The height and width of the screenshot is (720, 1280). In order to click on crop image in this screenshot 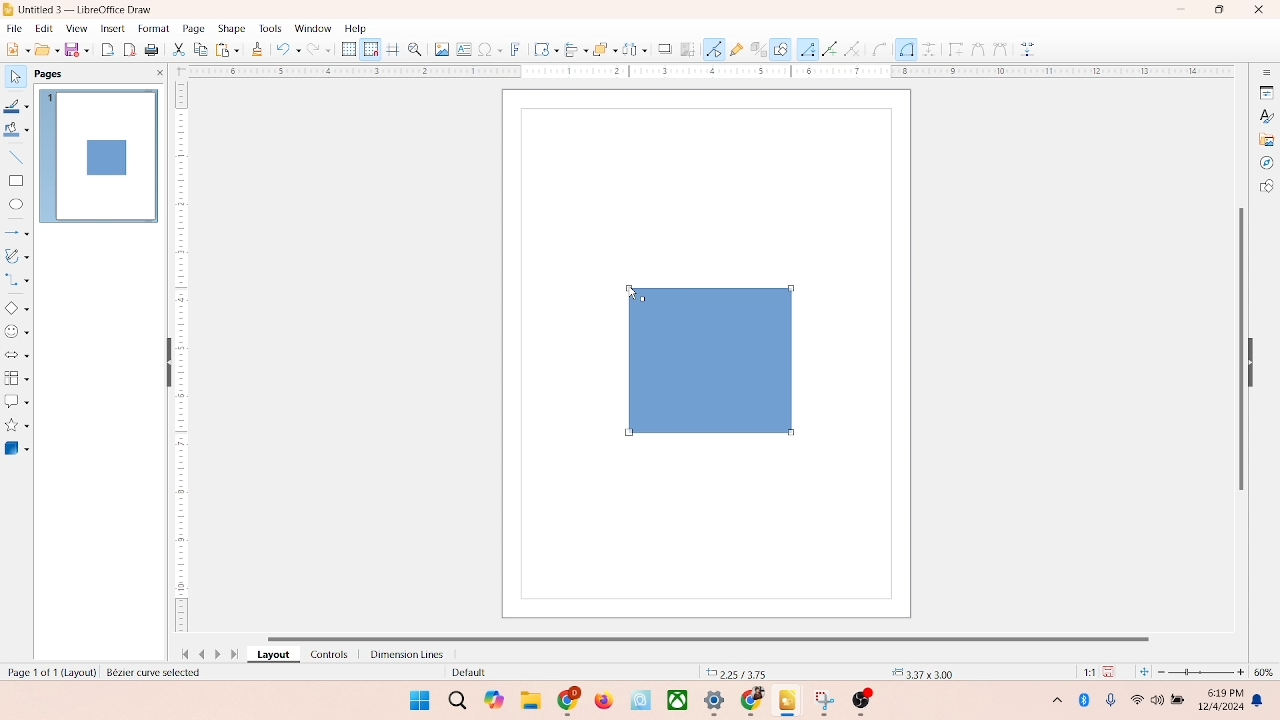, I will do `click(688, 49)`.